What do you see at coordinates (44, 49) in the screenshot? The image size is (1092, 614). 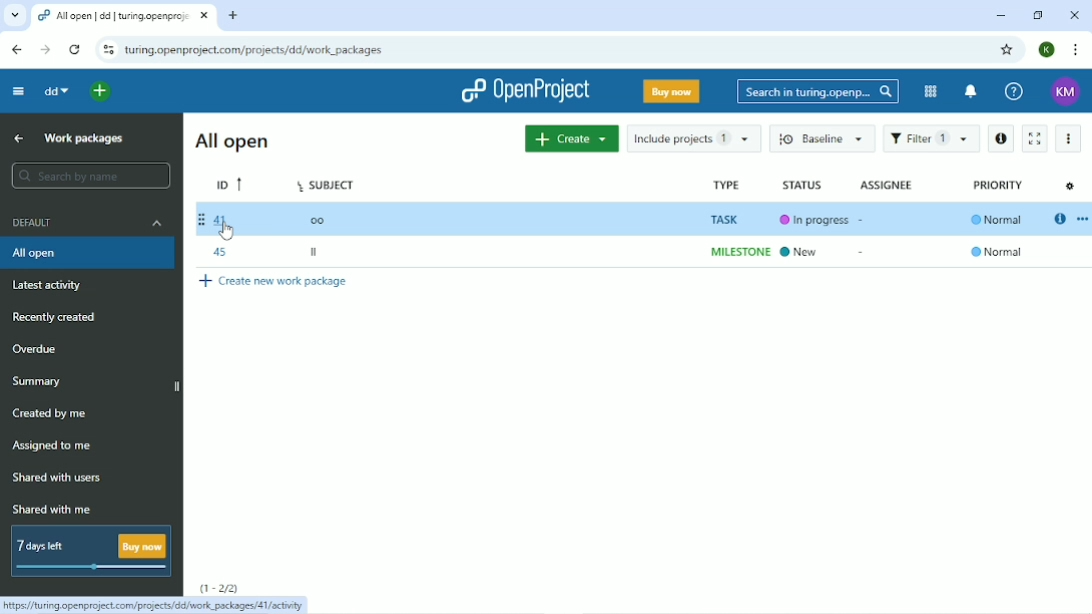 I see `Forward` at bounding box center [44, 49].